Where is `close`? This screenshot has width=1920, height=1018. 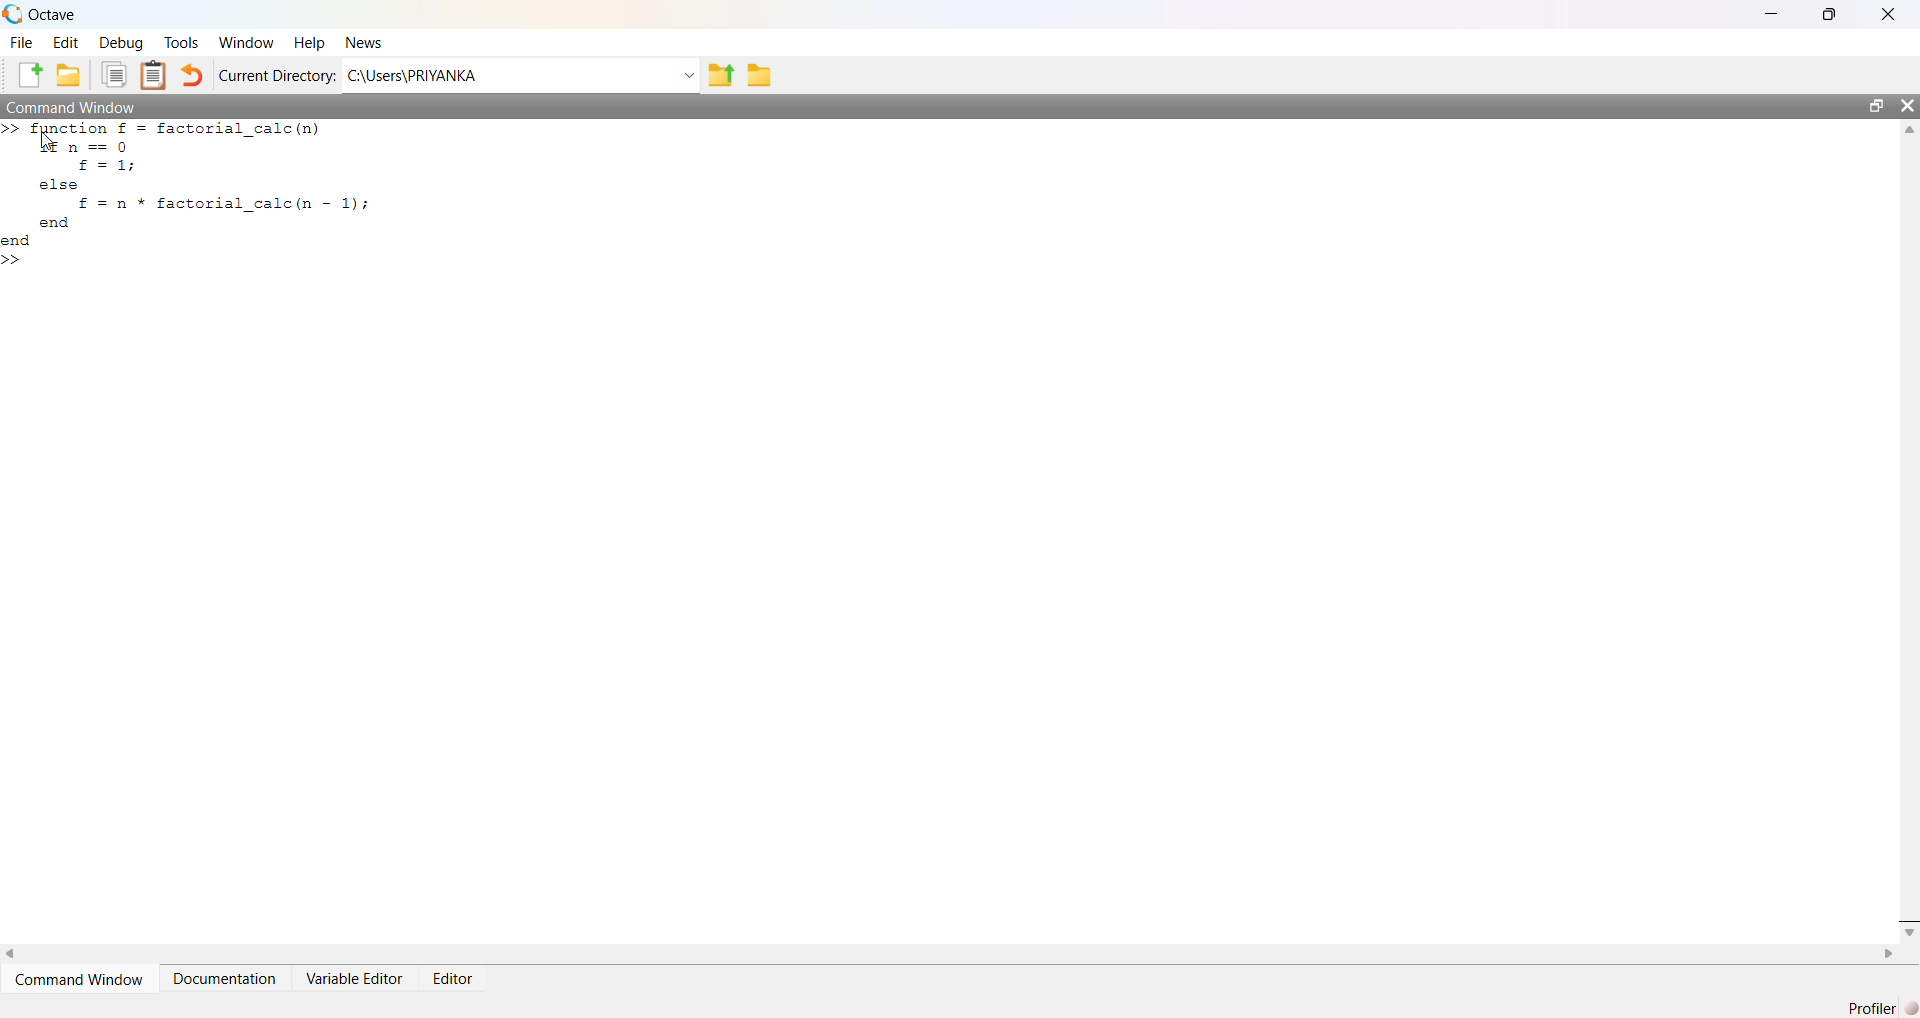 close is located at coordinates (1907, 105).